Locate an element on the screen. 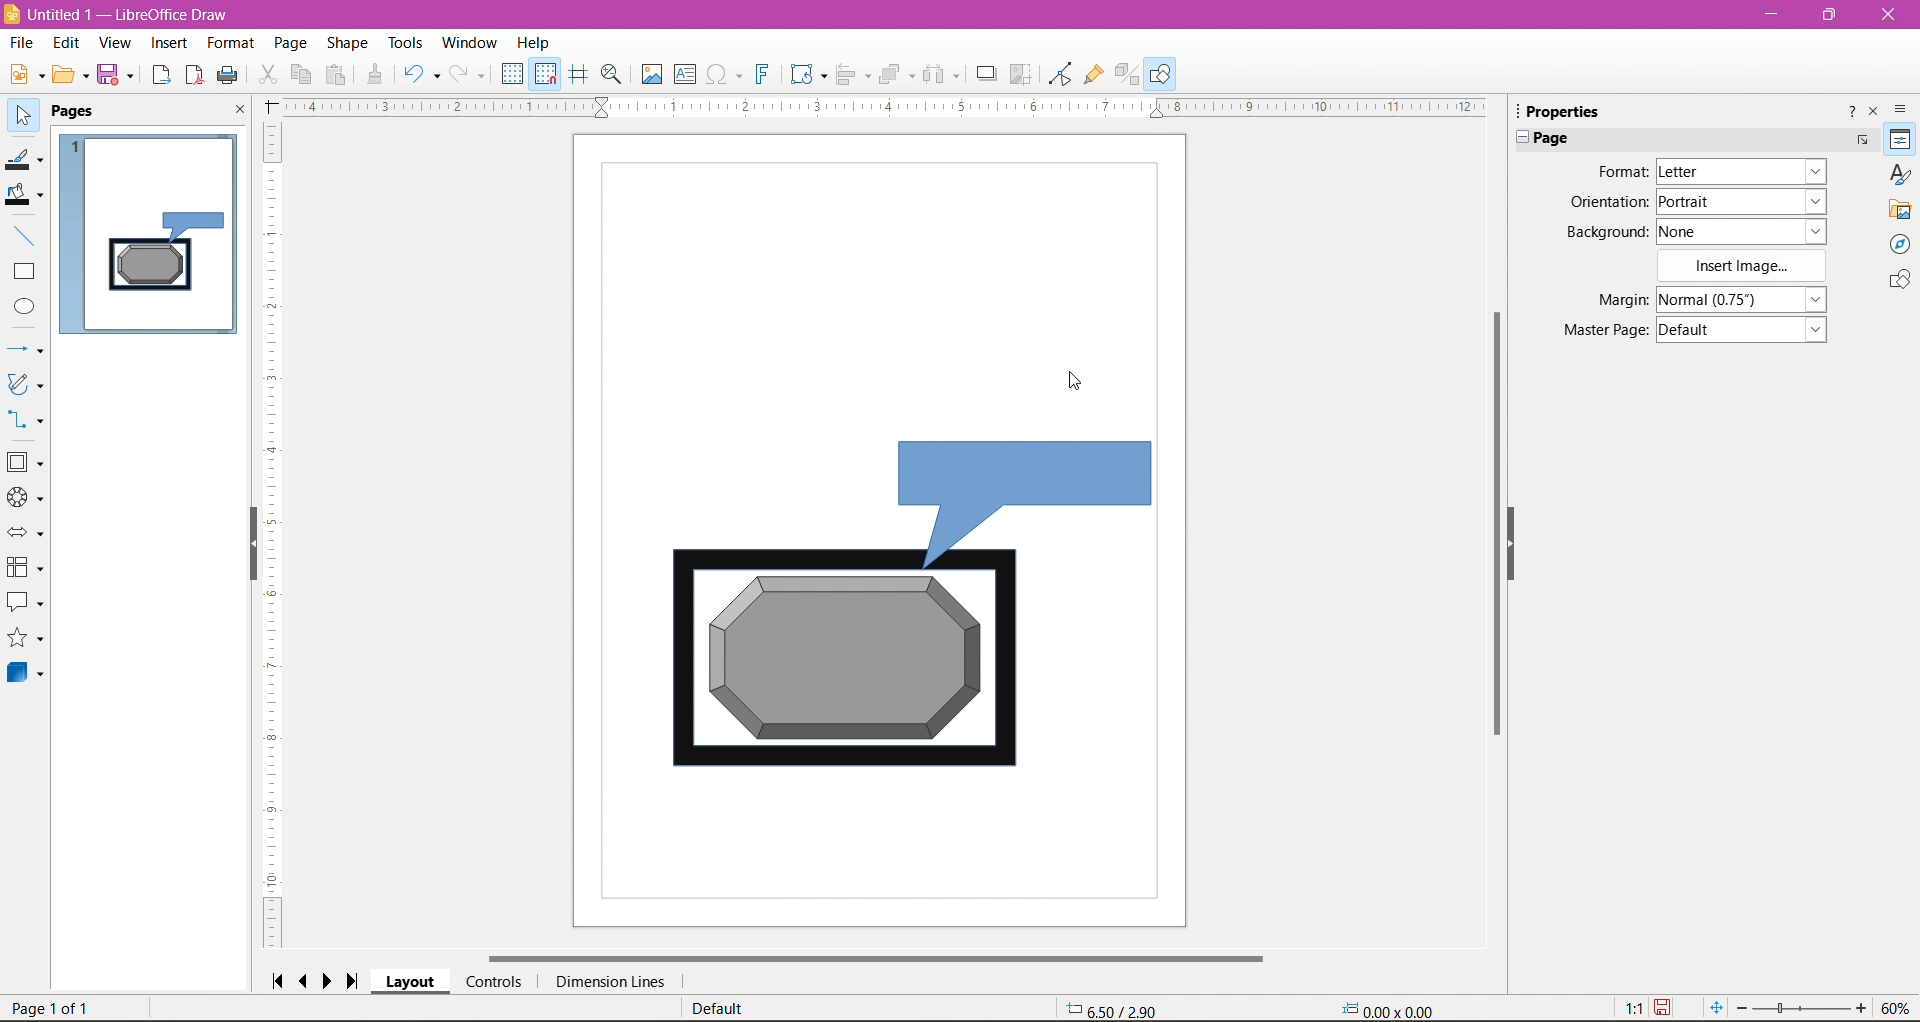  Helplines while moving is located at coordinates (578, 73).